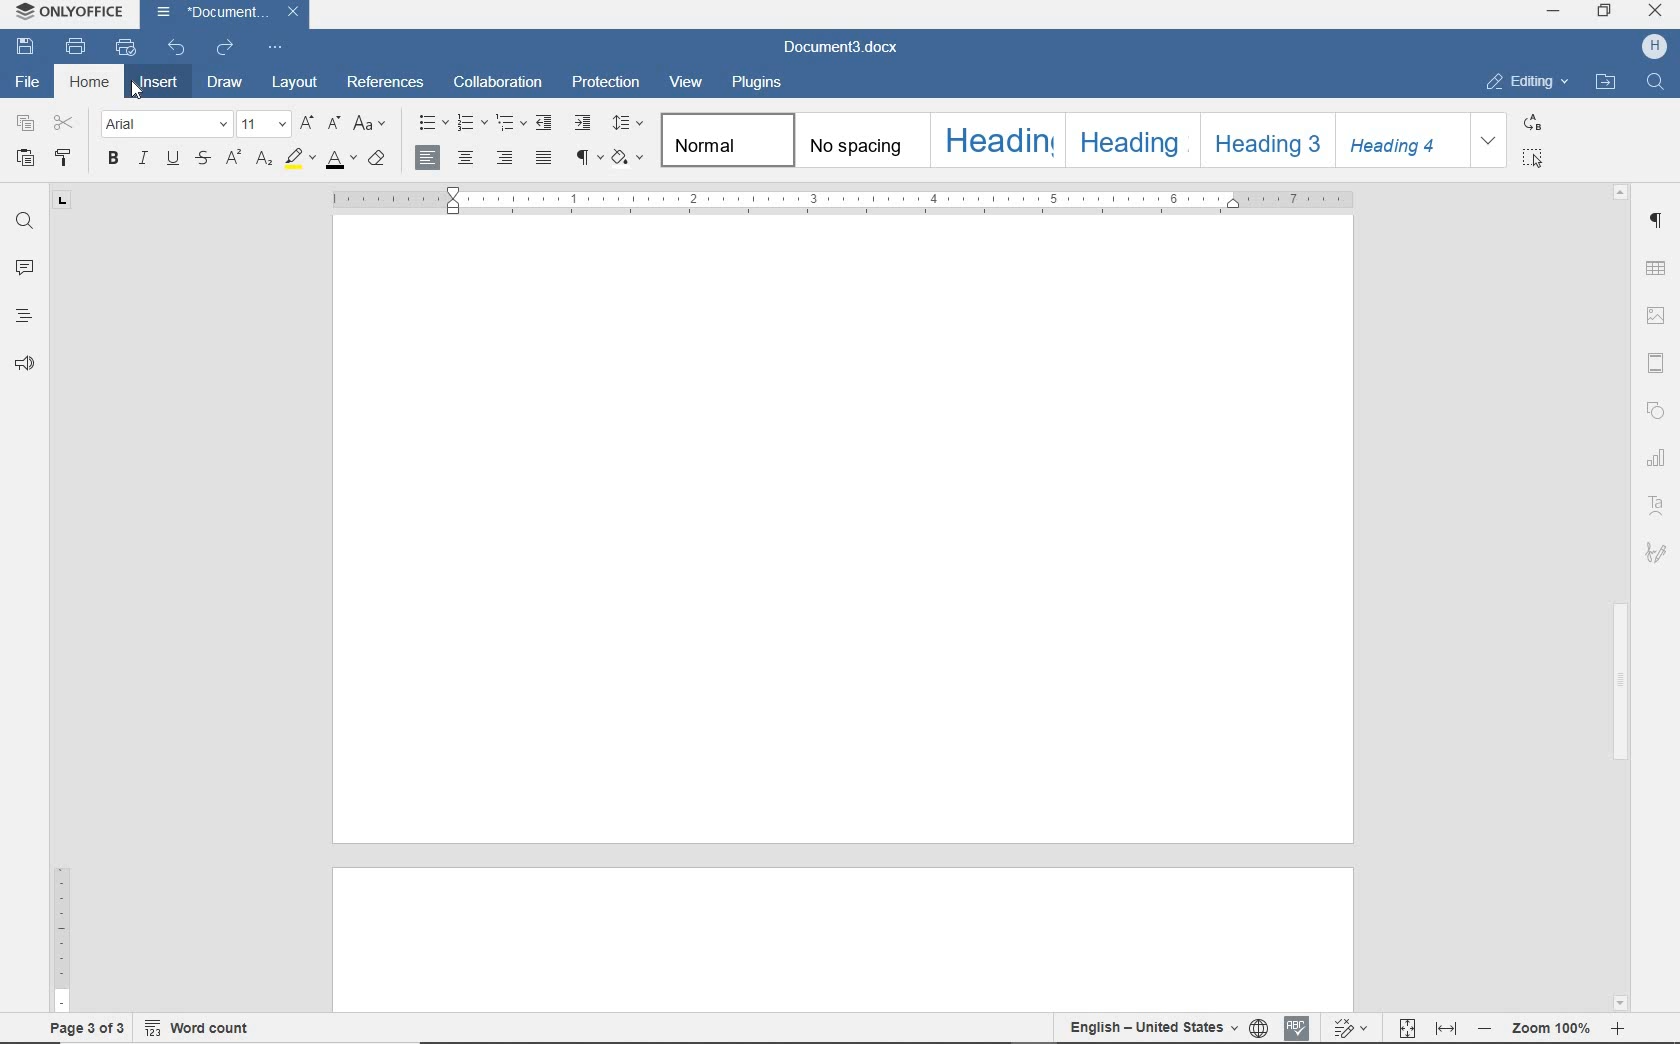 The height and width of the screenshot is (1044, 1680). Describe the element at coordinates (1615, 1032) in the screenshot. I see `Zoom In` at that location.